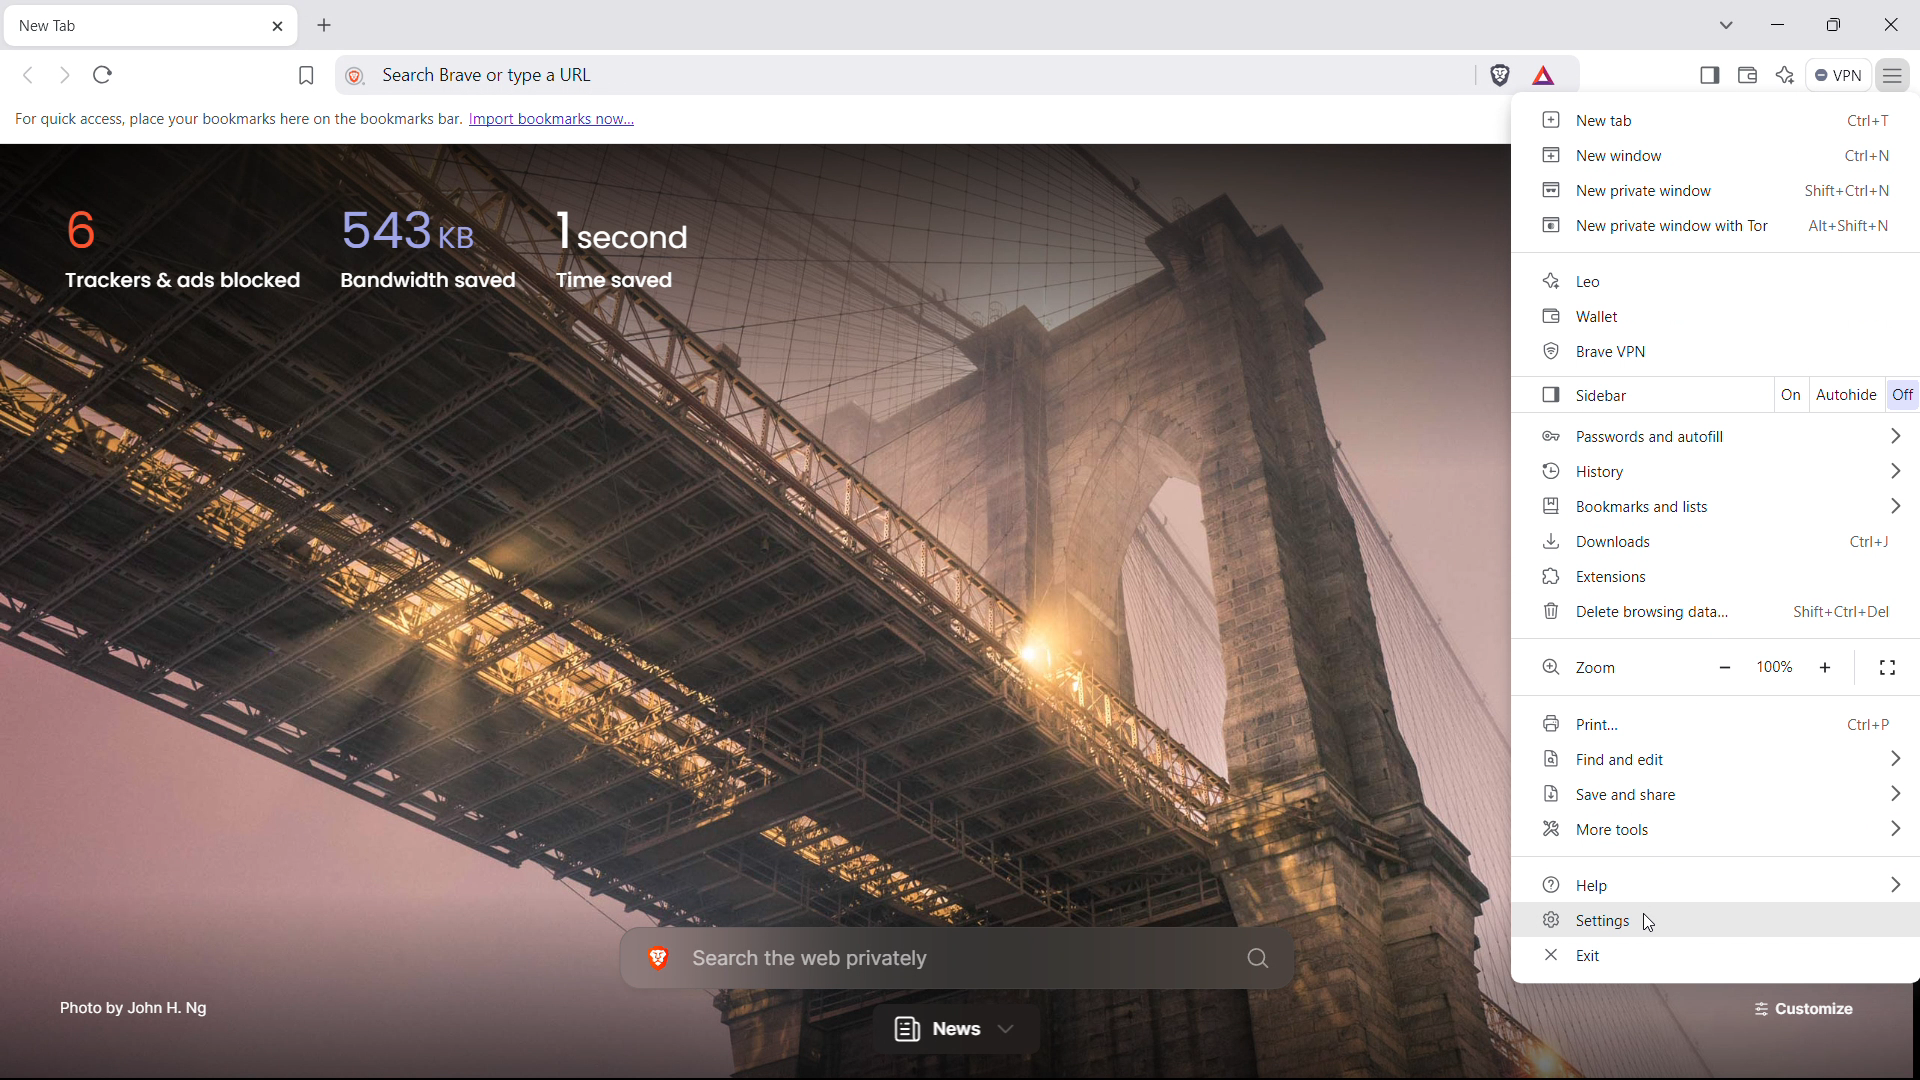 The height and width of the screenshot is (1080, 1920). What do you see at coordinates (62, 74) in the screenshot?
I see `click to go back forward to see history ` at bounding box center [62, 74].